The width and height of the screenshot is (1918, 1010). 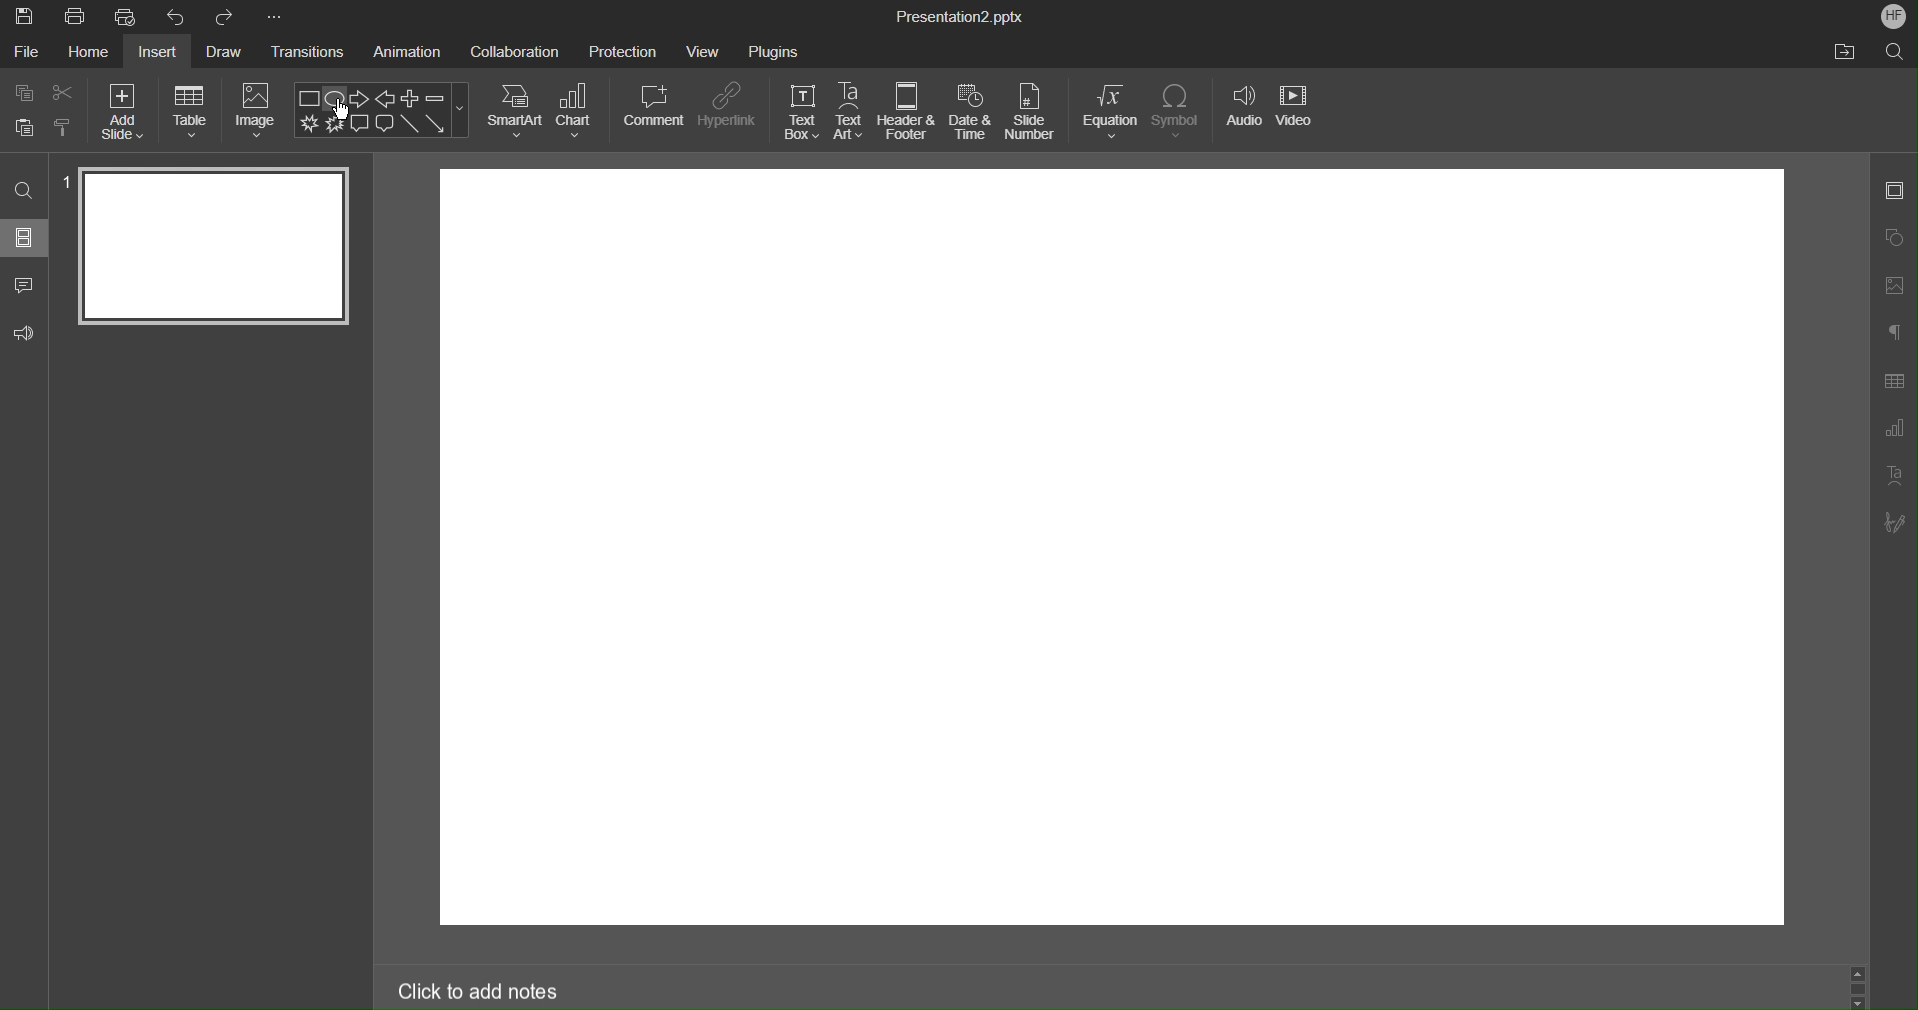 What do you see at coordinates (1890, 432) in the screenshot?
I see `Graph Settings` at bounding box center [1890, 432].